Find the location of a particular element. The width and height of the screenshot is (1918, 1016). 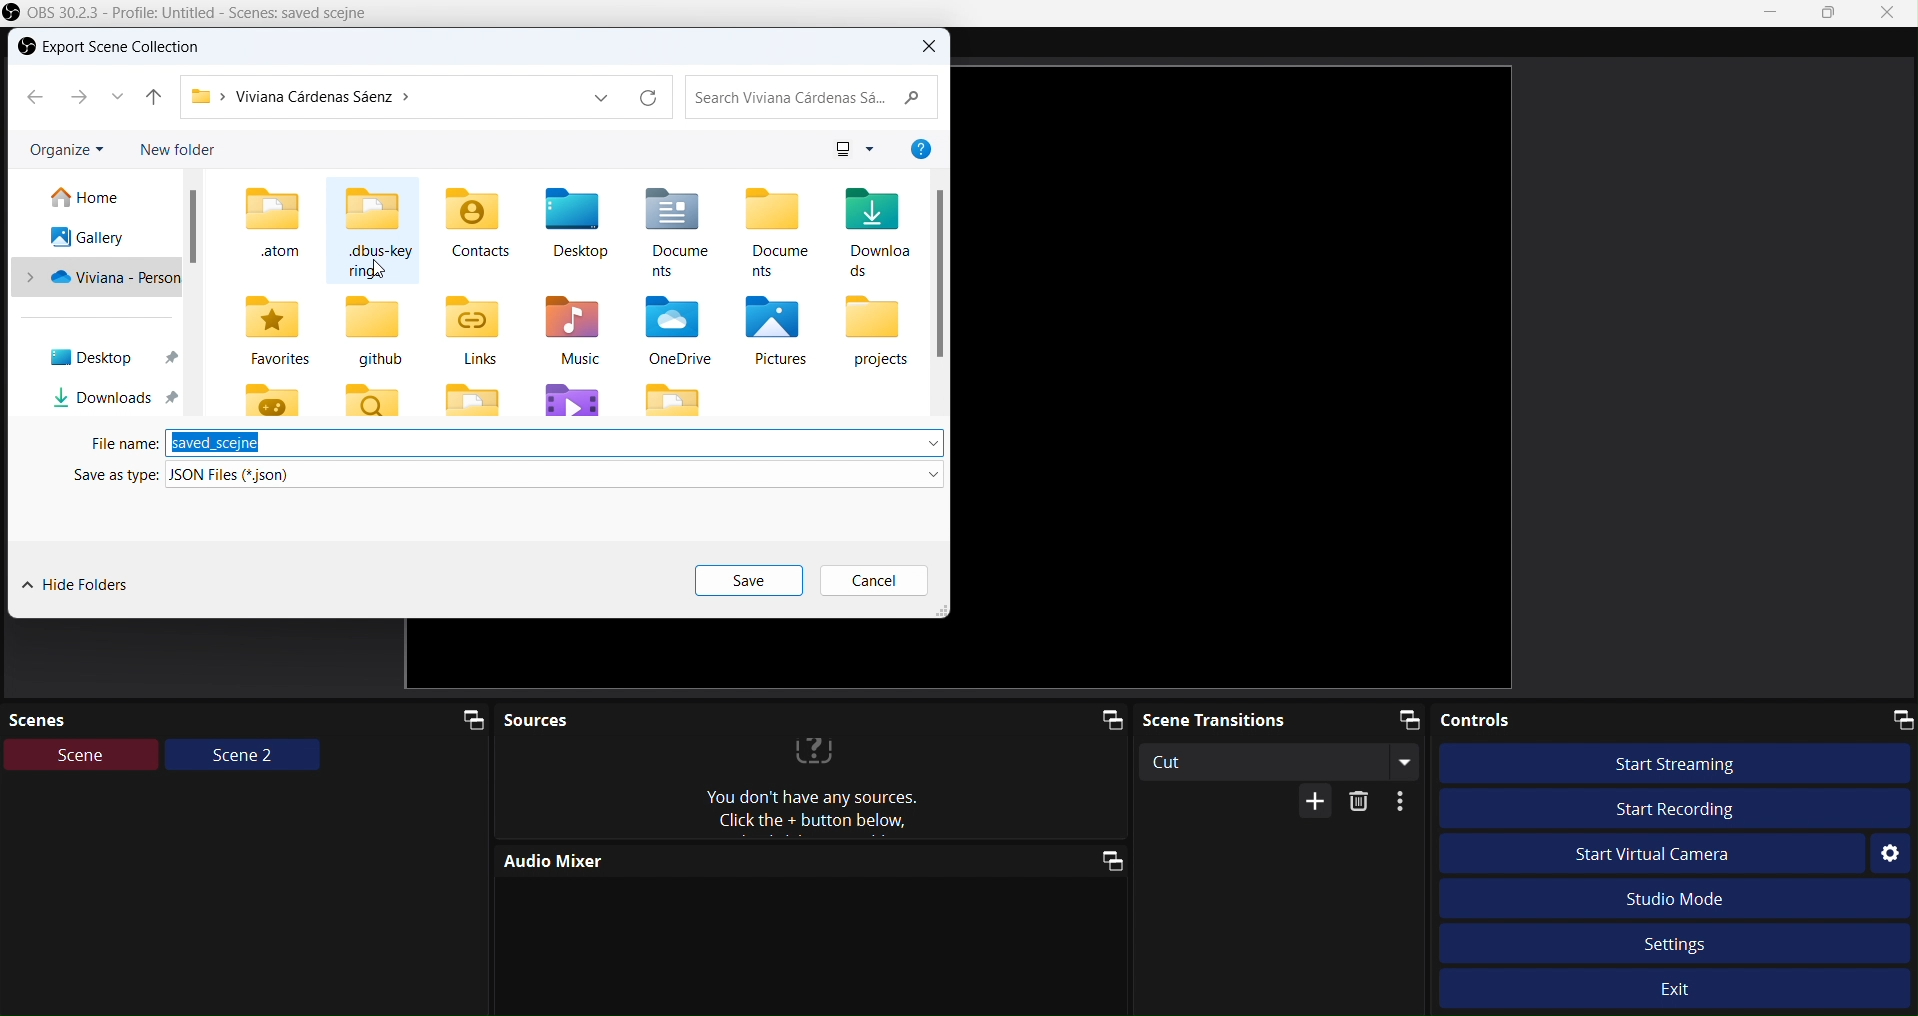

Pictures is located at coordinates (774, 330).